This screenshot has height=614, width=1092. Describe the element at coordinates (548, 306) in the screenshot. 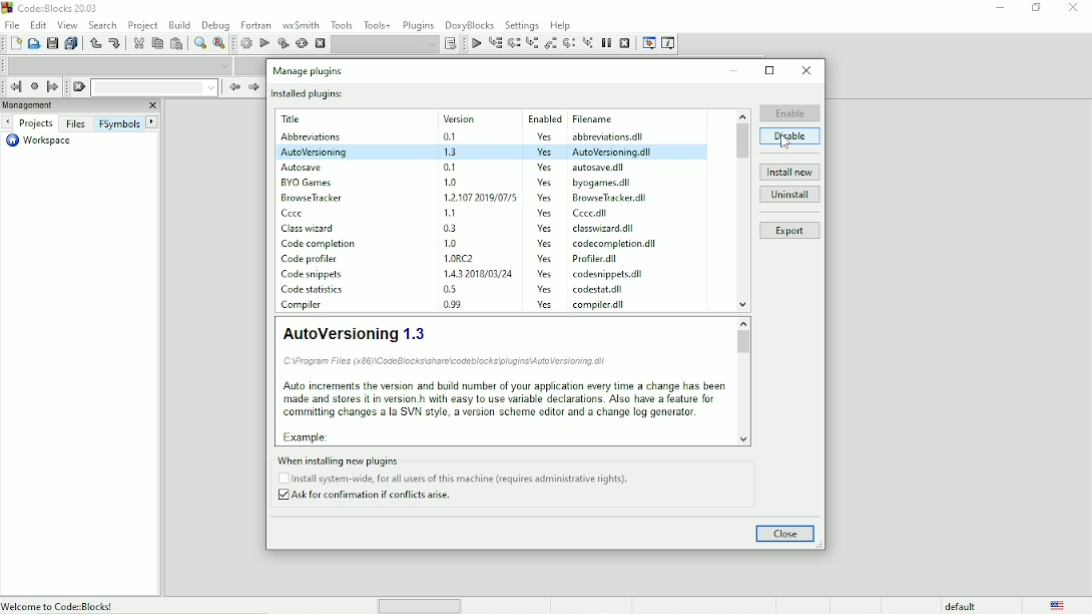

I see `Yes` at that location.